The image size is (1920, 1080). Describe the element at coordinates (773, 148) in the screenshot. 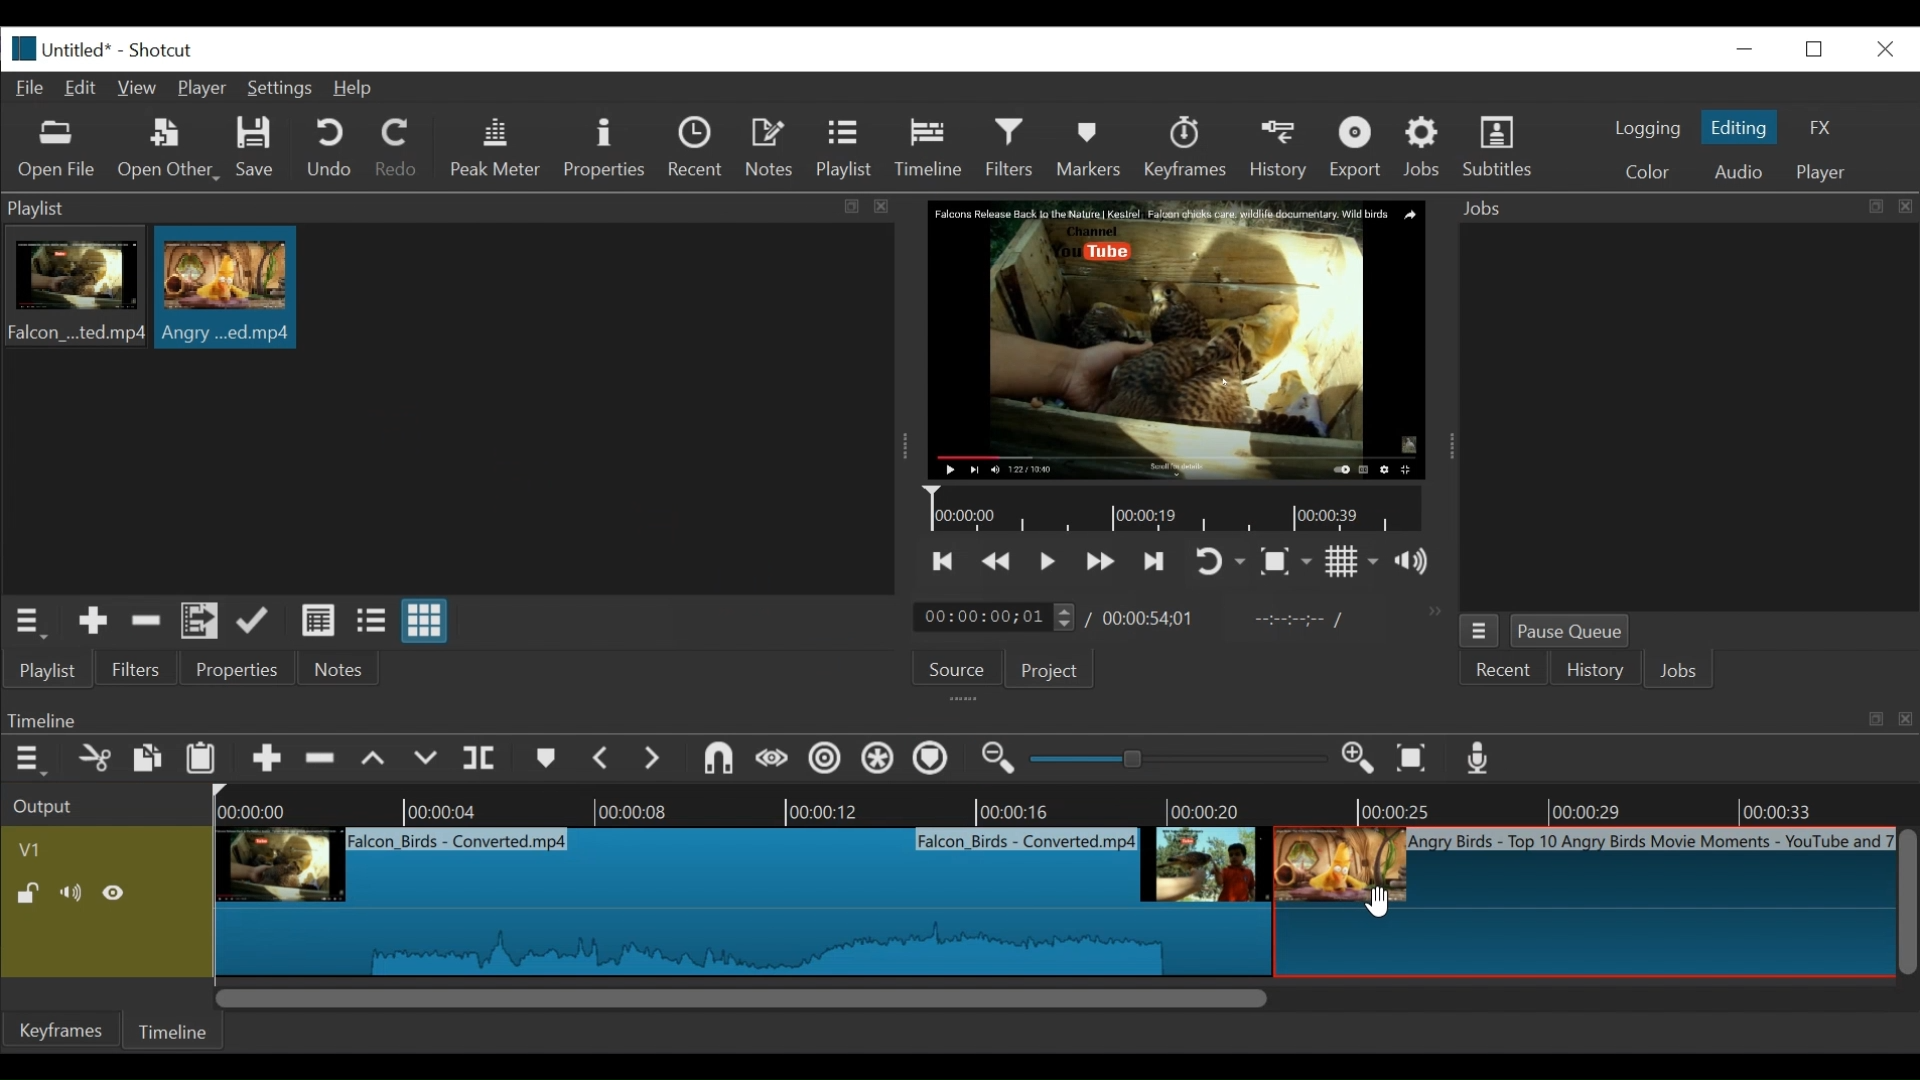

I see `Notes` at that location.